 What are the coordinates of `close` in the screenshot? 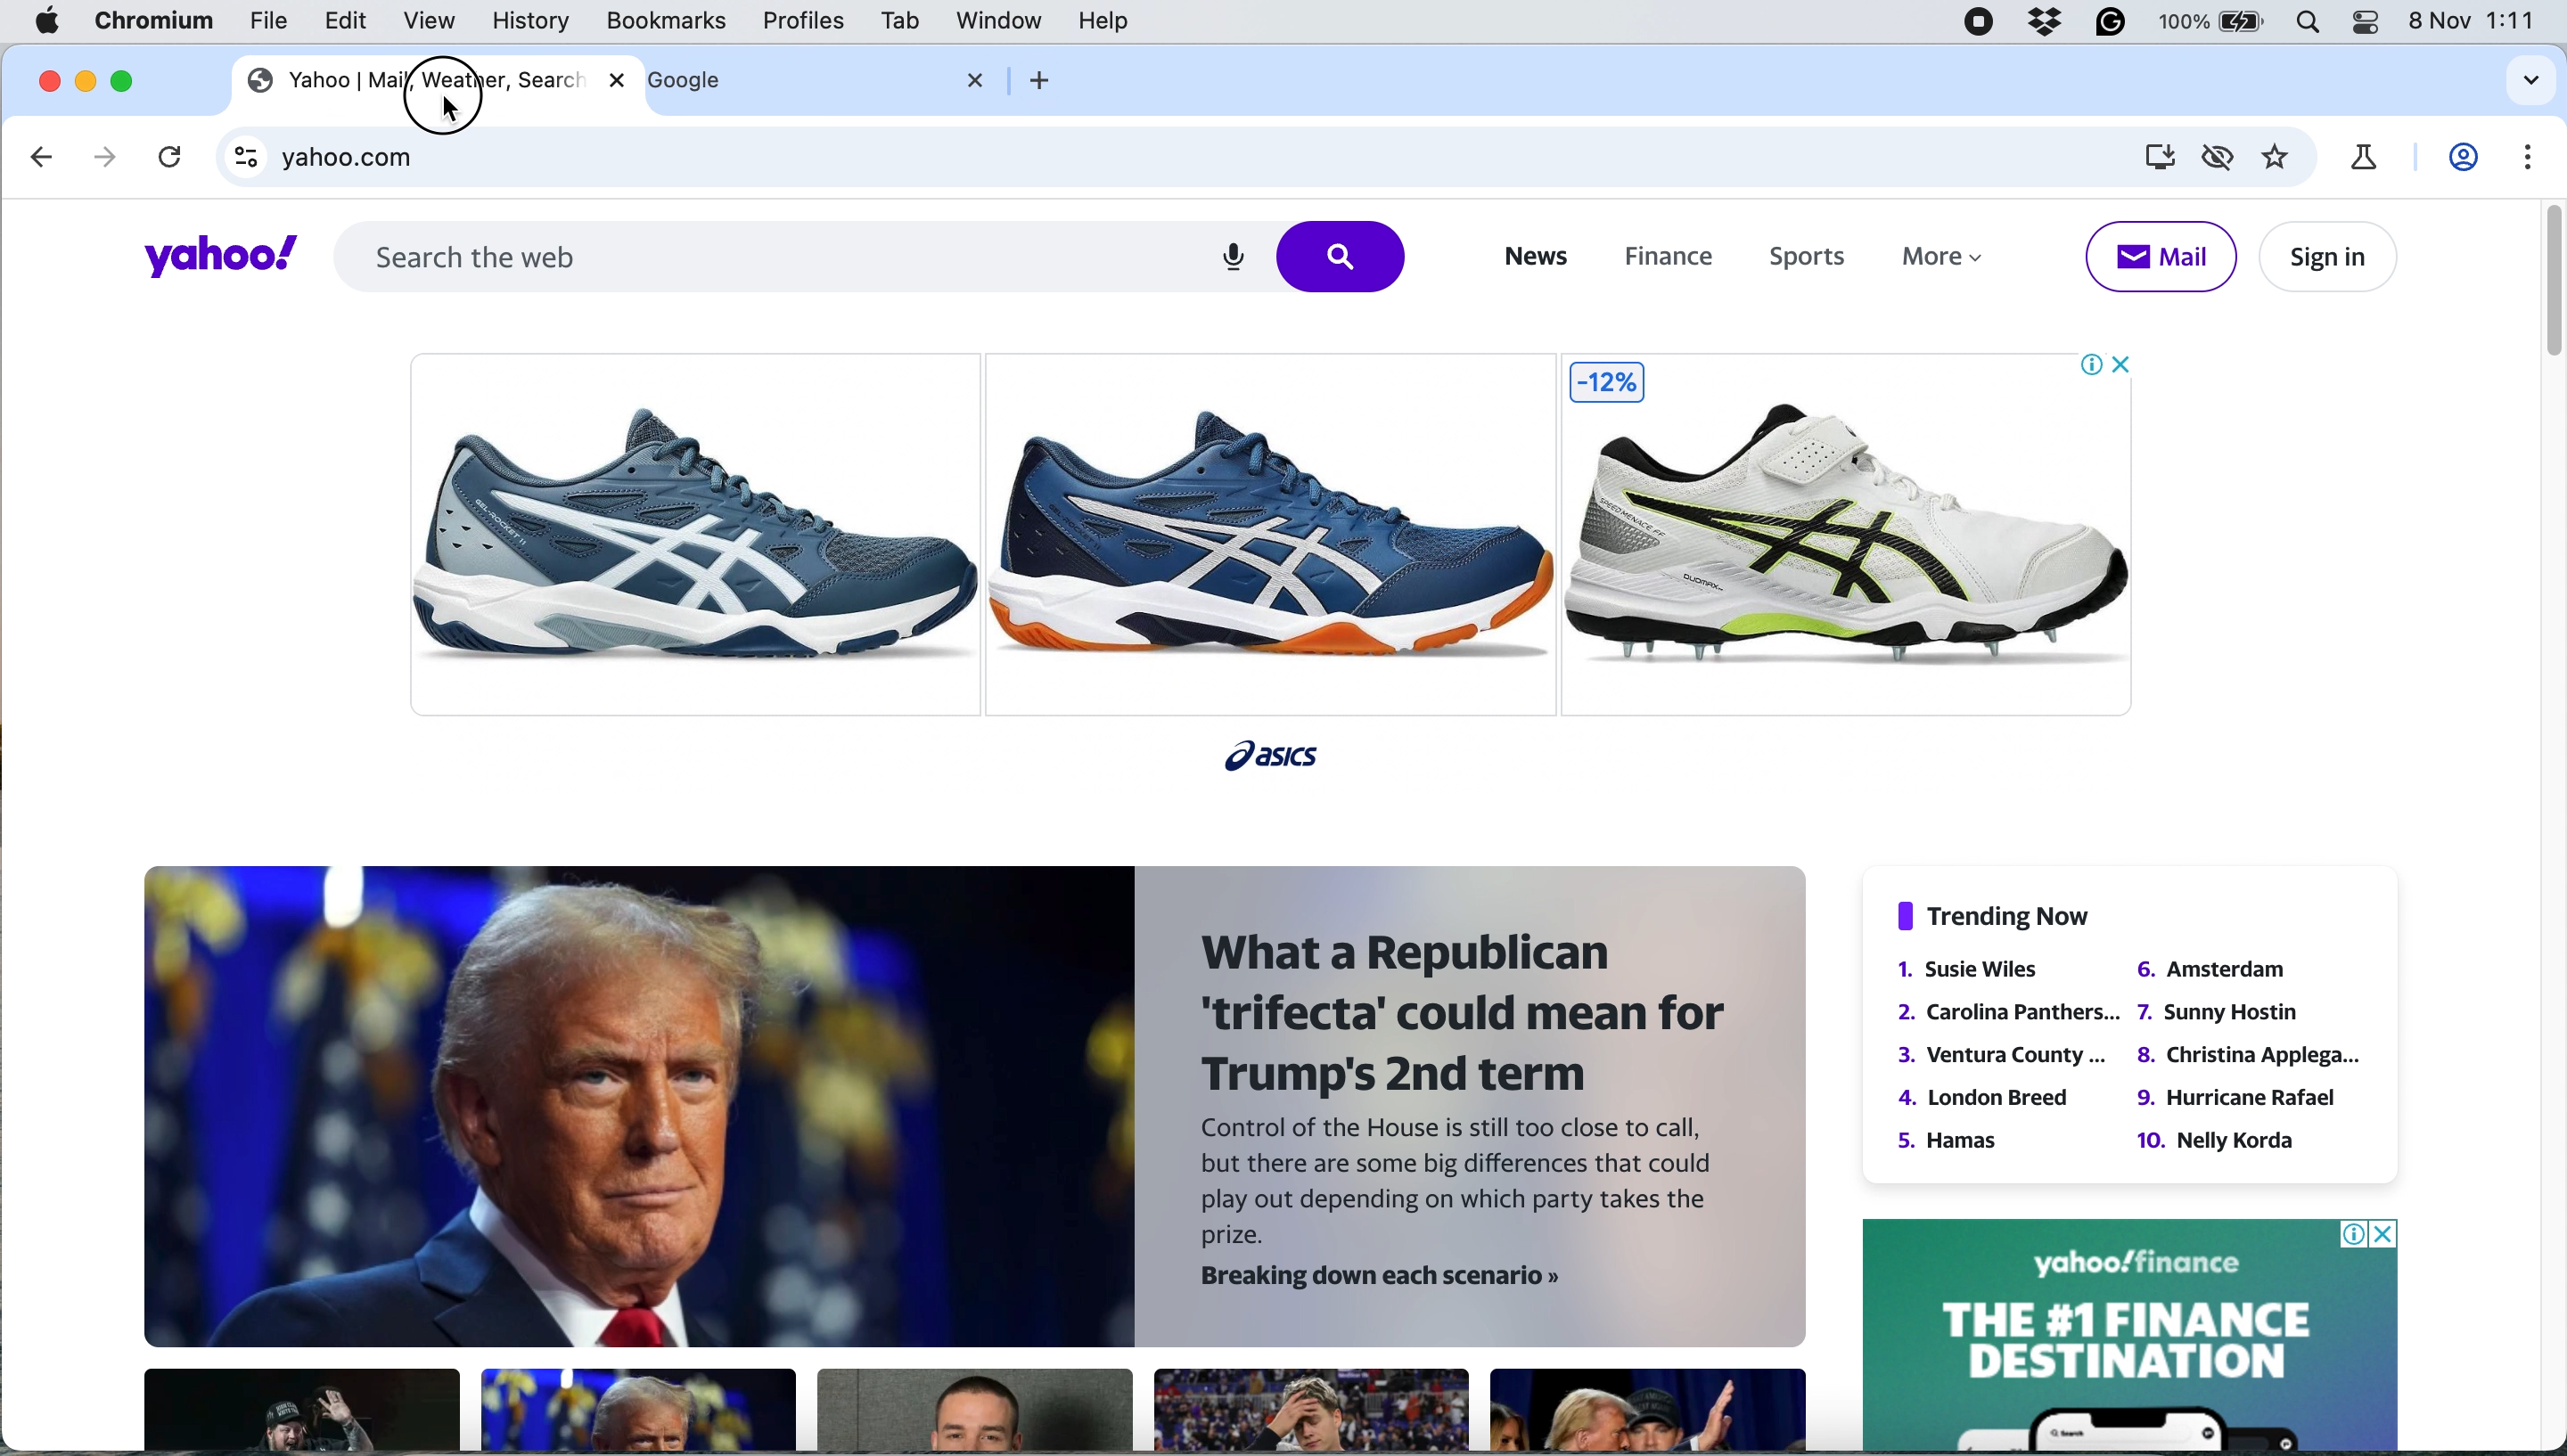 It's located at (612, 82).